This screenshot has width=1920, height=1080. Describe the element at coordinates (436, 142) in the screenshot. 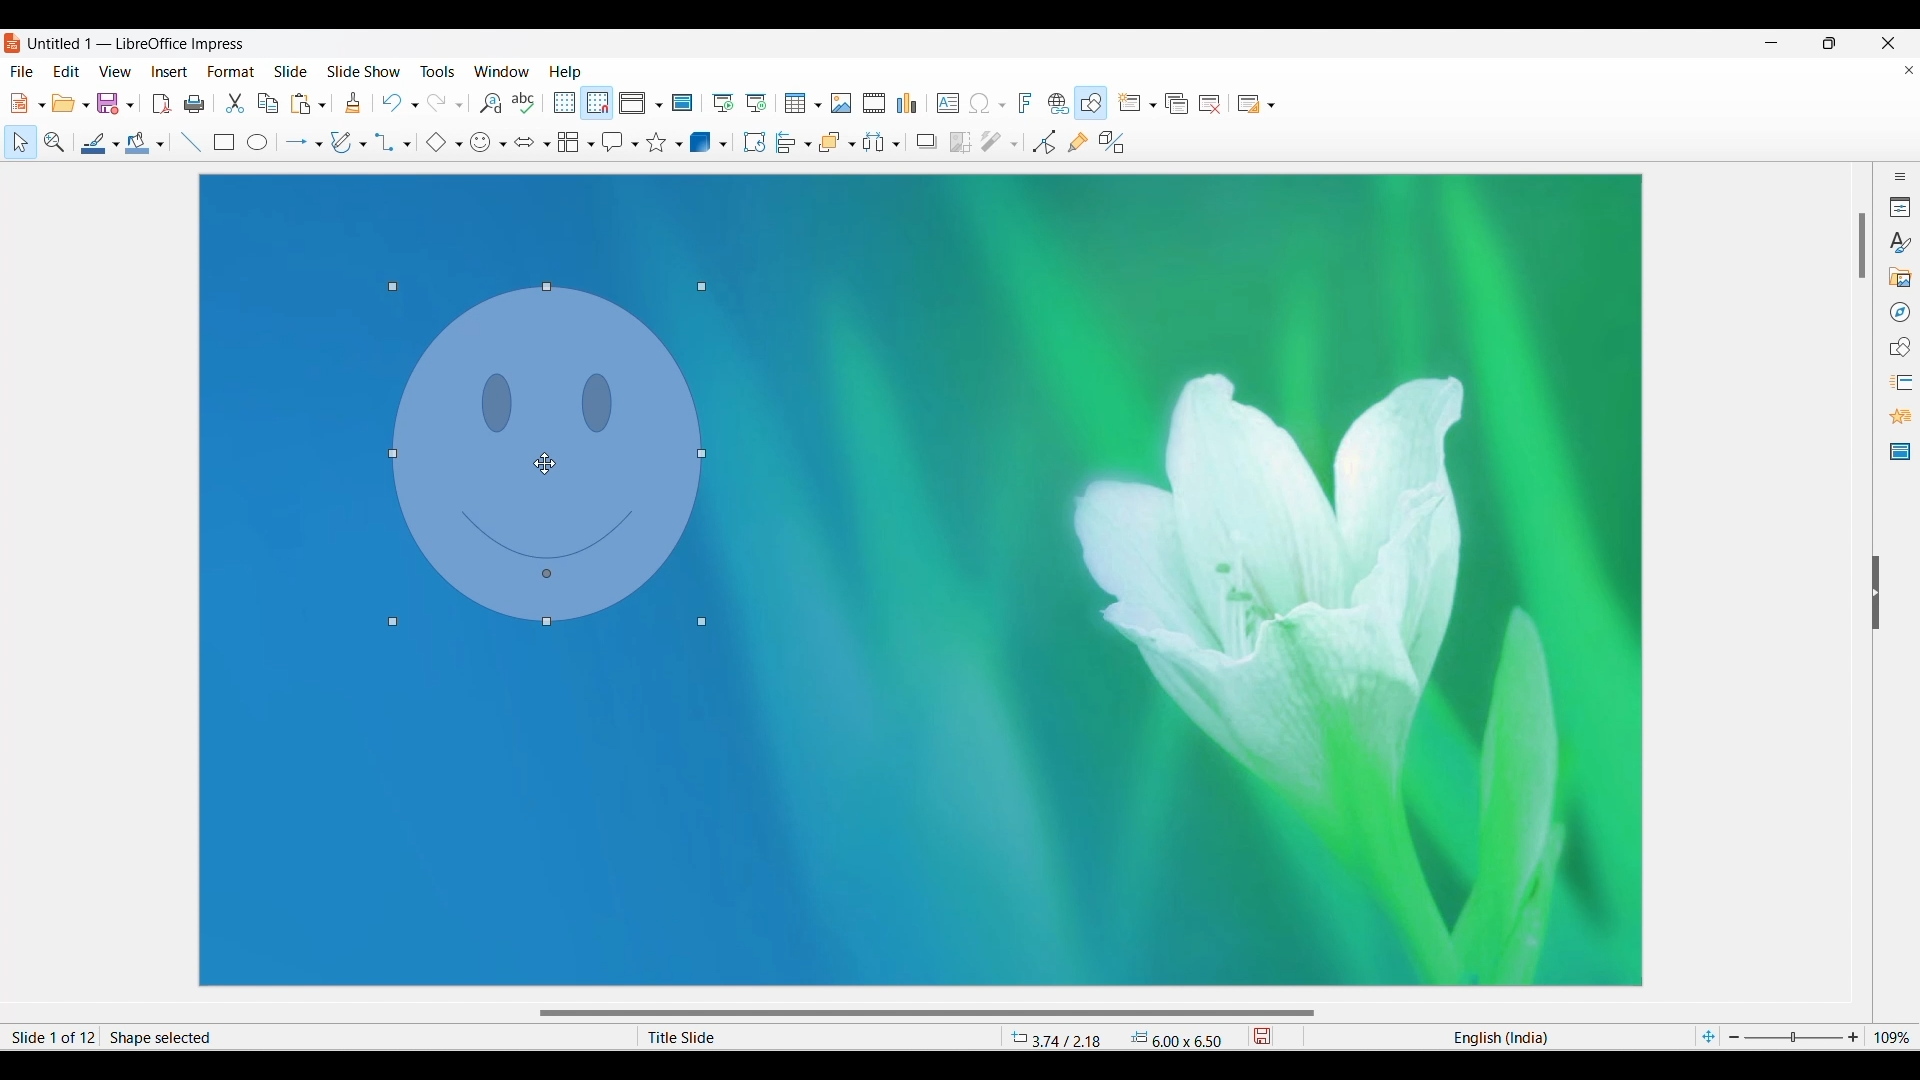

I see `Selected basic shape` at that location.